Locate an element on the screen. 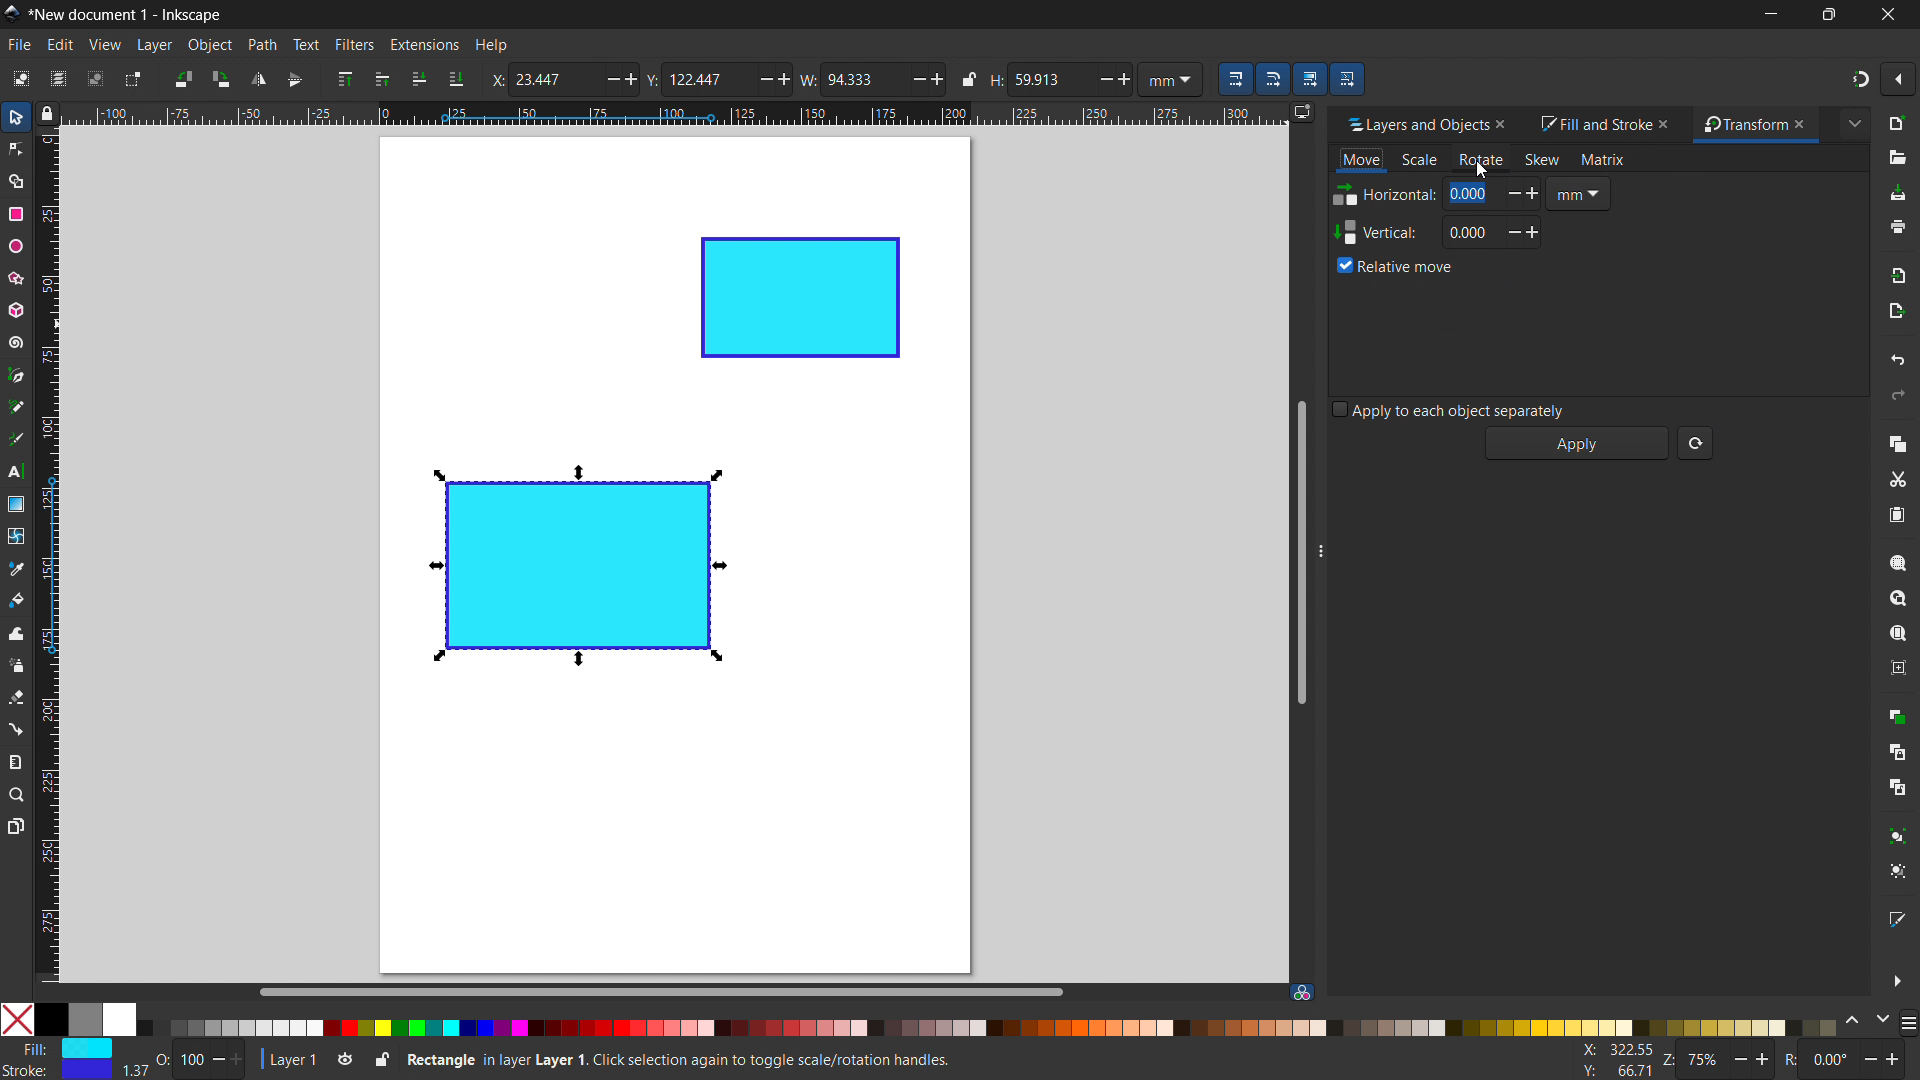  maximize is located at coordinates (1825, 14).